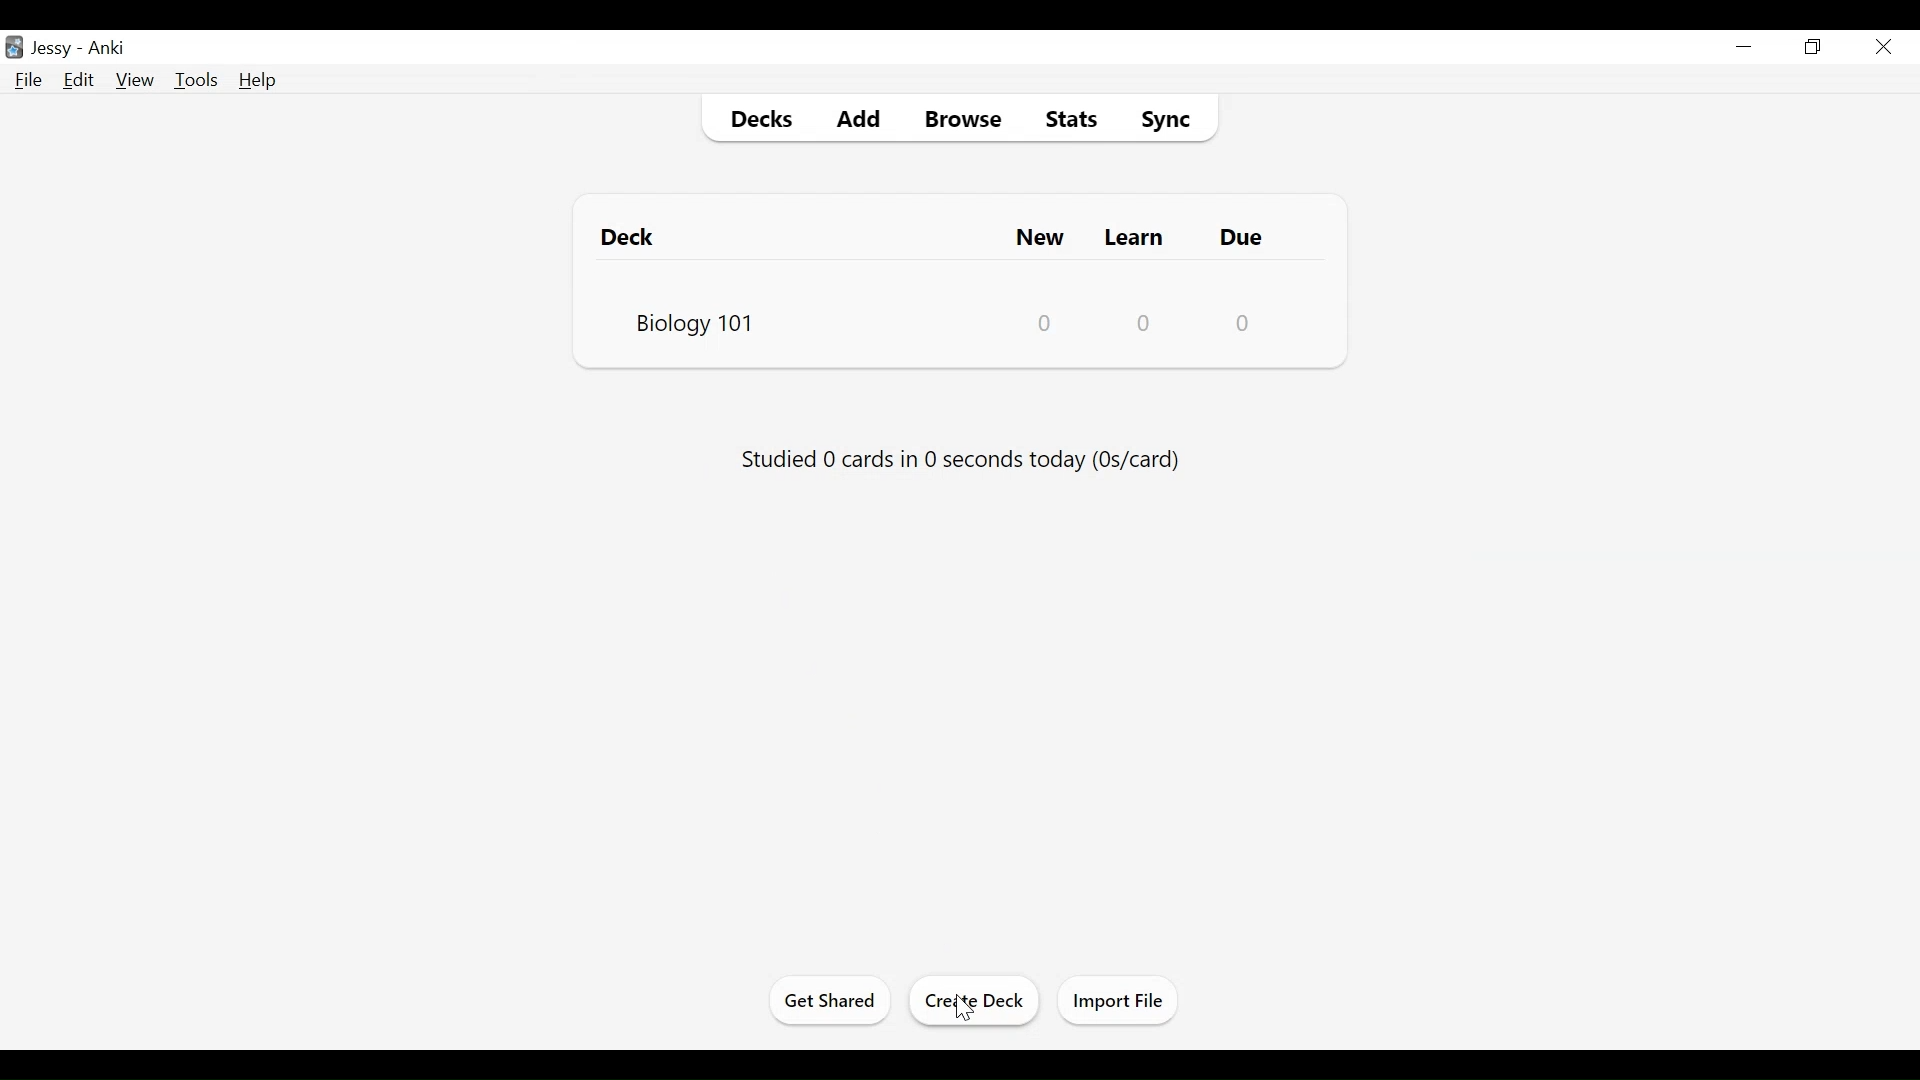  What do you see at coordinates (755, 117) in the screenshot?
I see `Decks` at bounding box center [755, 117].